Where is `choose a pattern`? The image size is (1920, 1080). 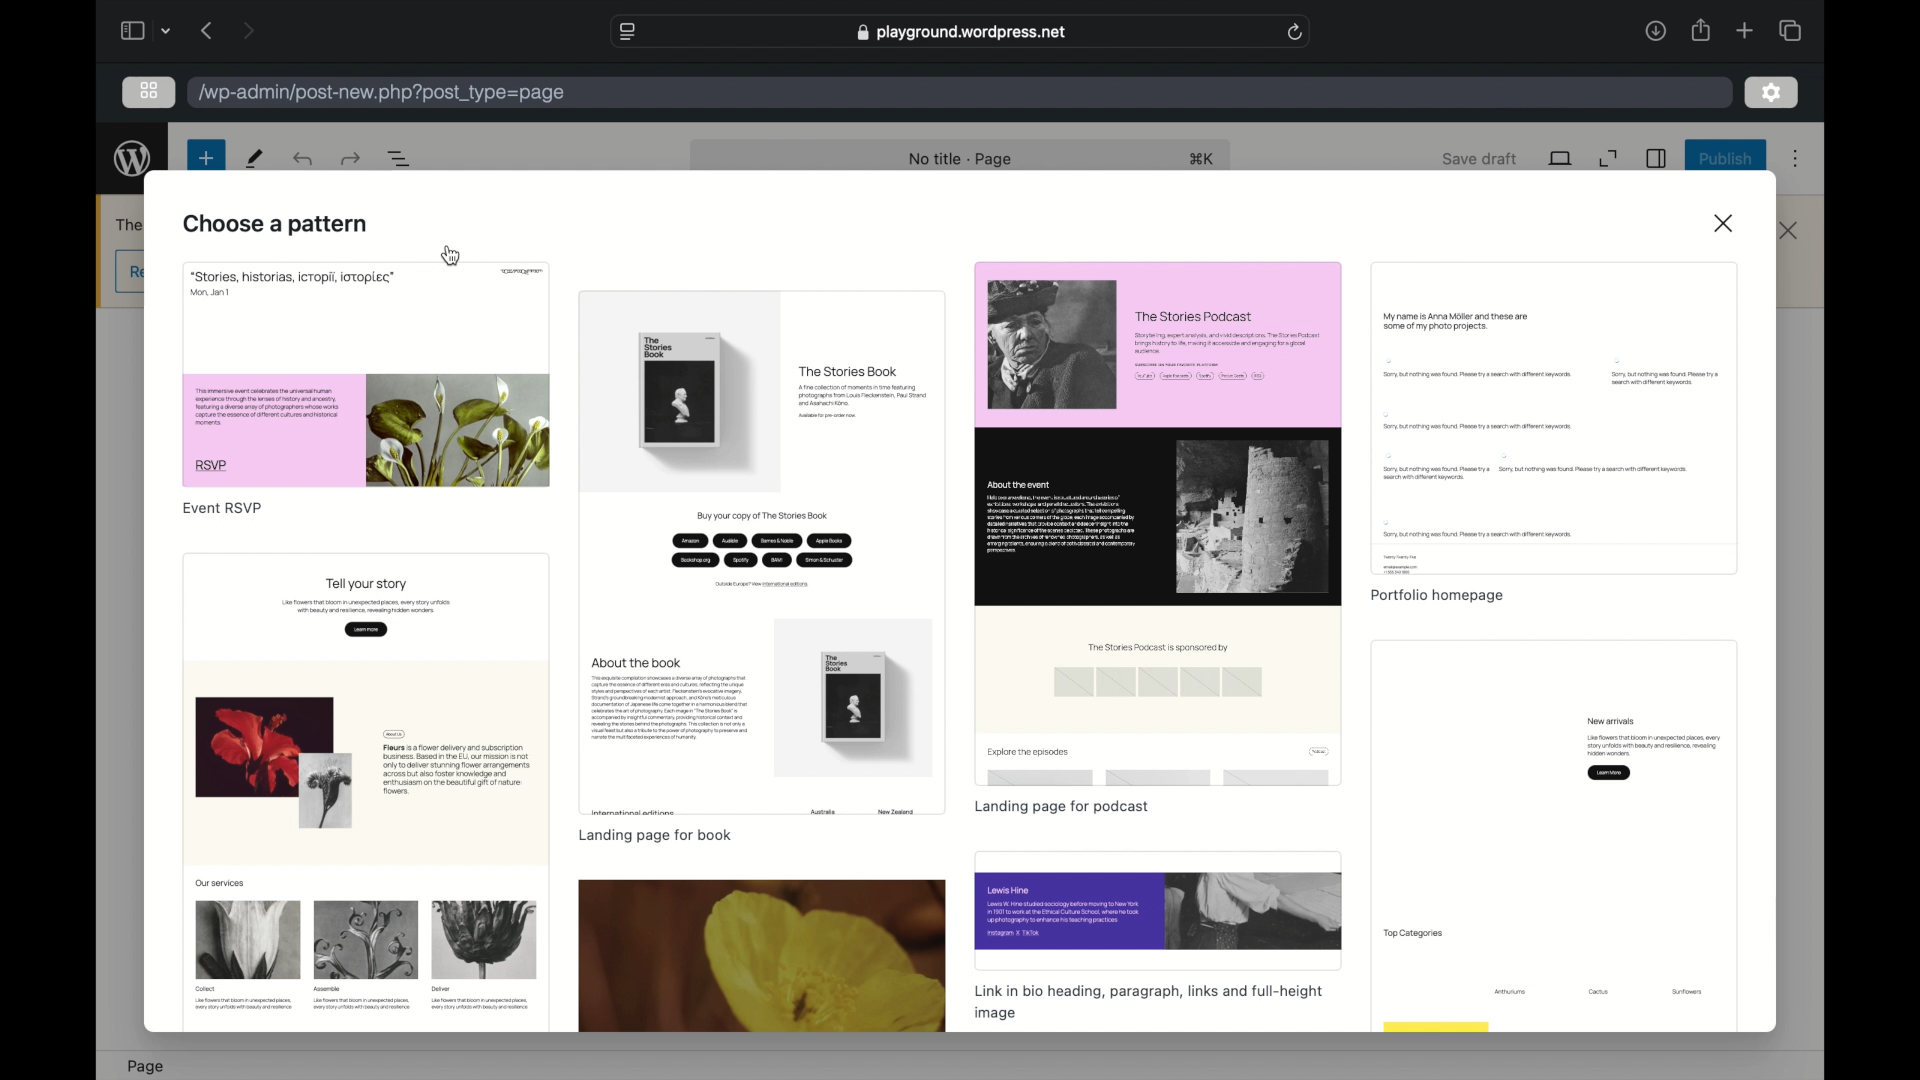 choose a pattern is located at coordinates (277, 226).